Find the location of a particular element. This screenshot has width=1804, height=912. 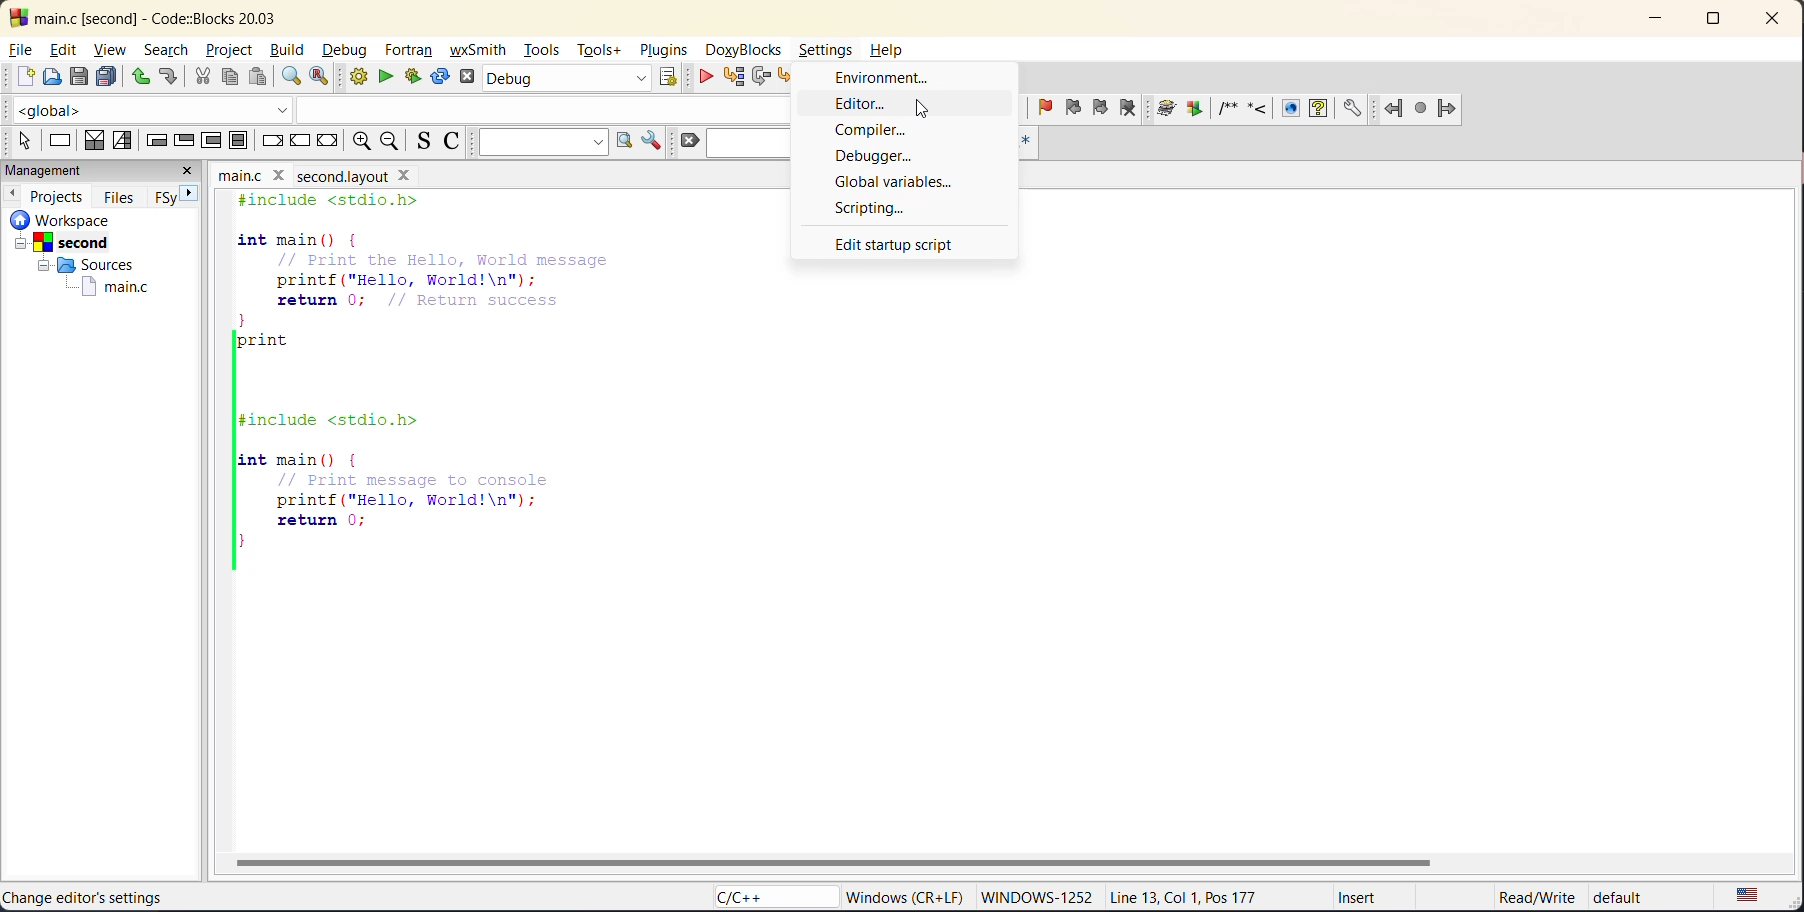

build is located at coordinates (361, 79).